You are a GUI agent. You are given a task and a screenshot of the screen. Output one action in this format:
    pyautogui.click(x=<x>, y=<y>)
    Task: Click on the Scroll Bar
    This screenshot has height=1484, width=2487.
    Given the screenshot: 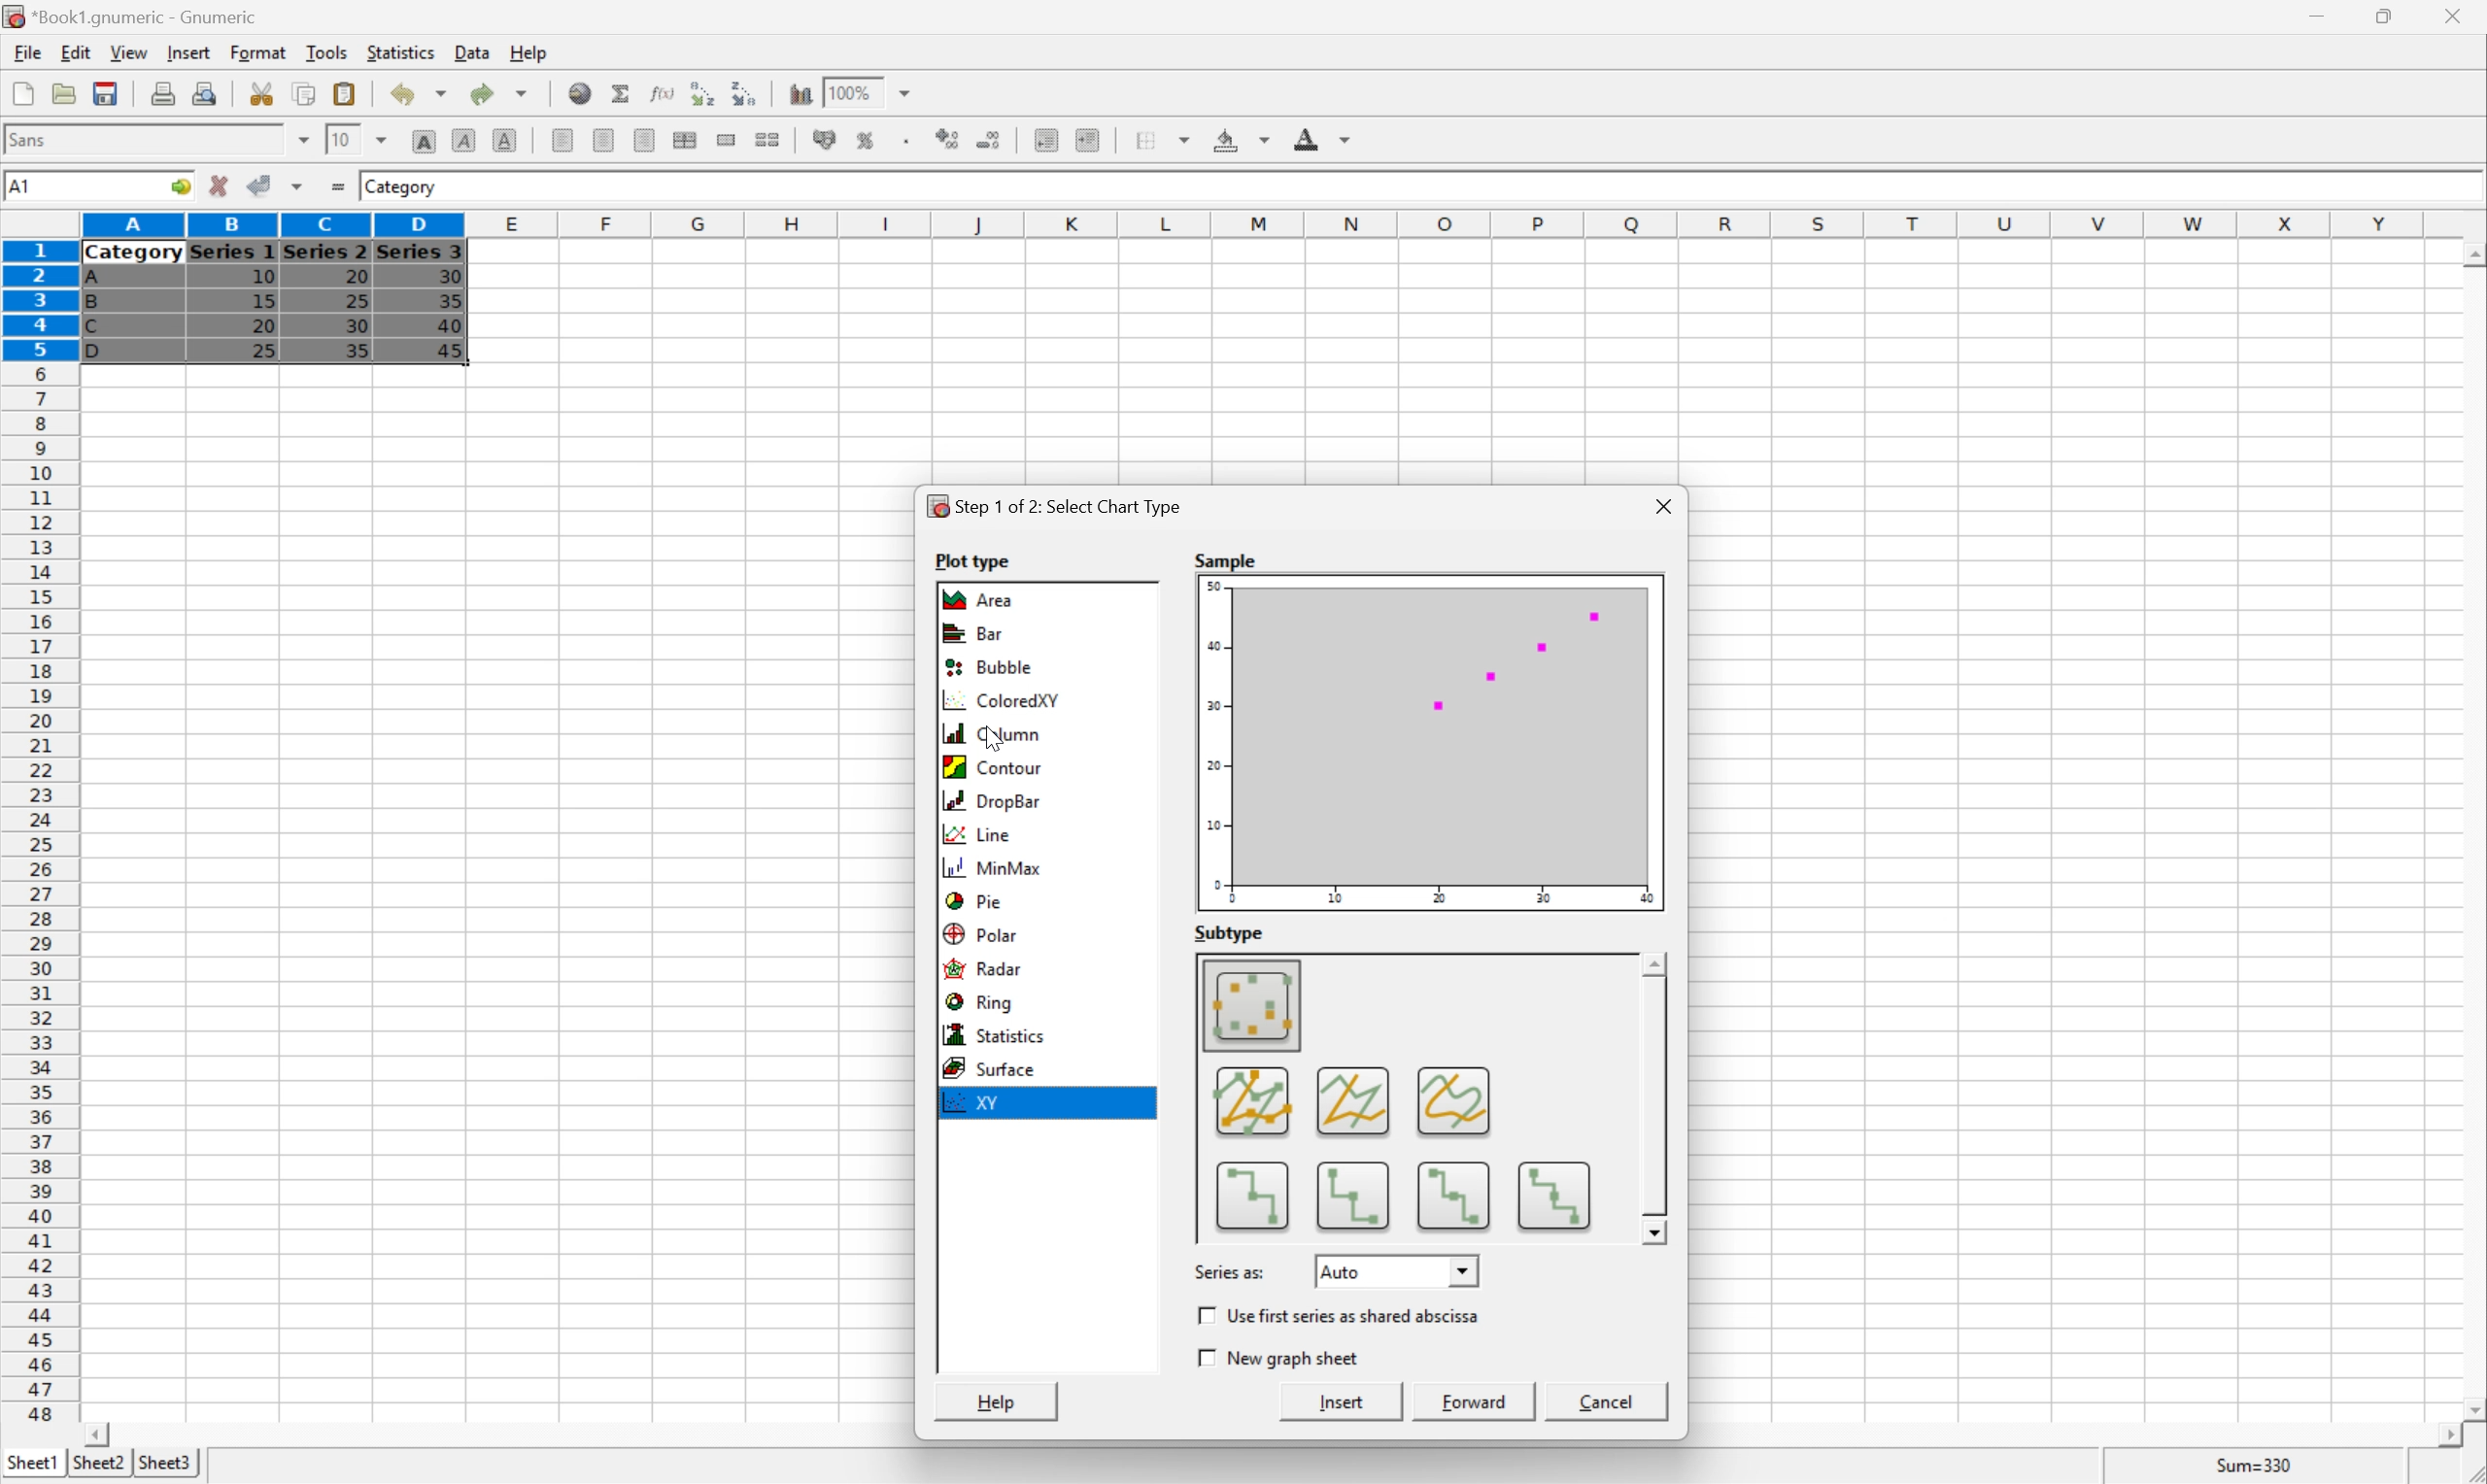 What is the action you would take?
    pyautogui.click(x=1652, y=1096)
    